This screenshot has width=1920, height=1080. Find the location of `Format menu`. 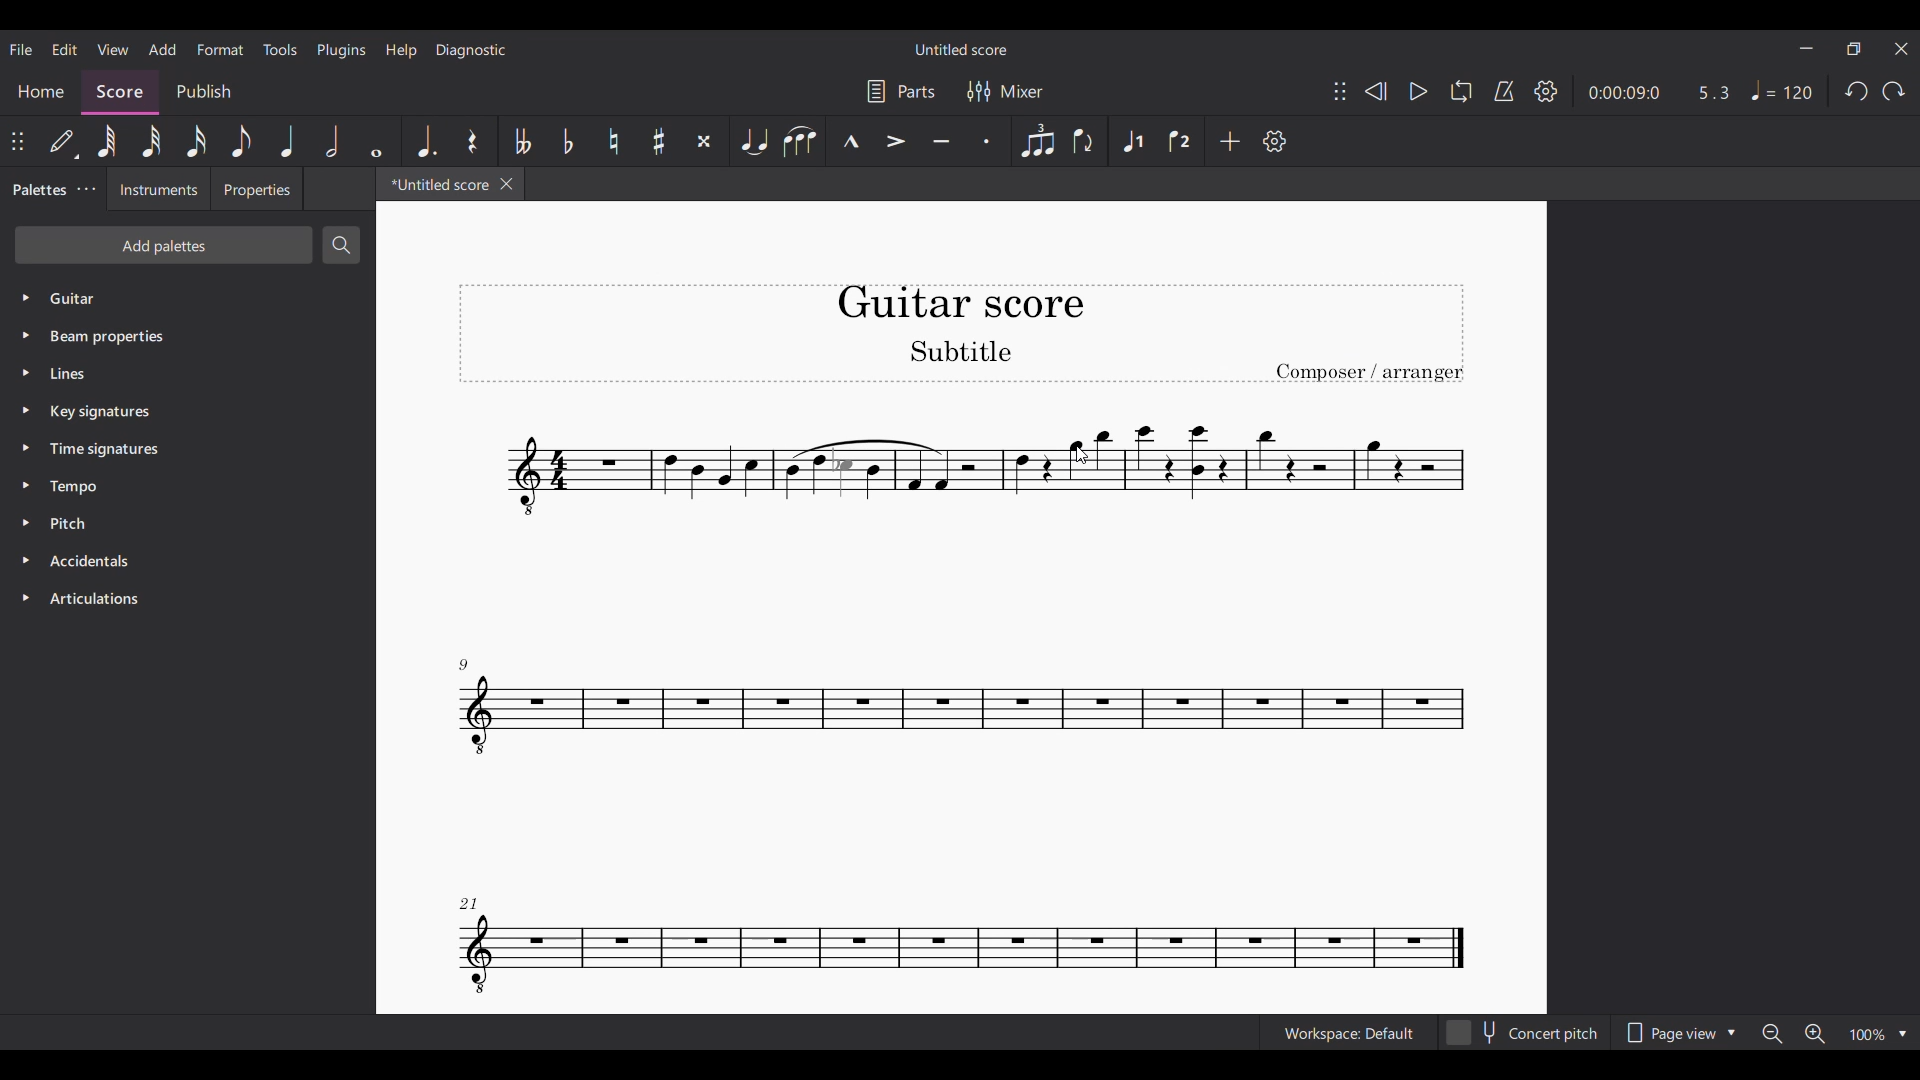

Format menu is located at coordinates (220, 49).